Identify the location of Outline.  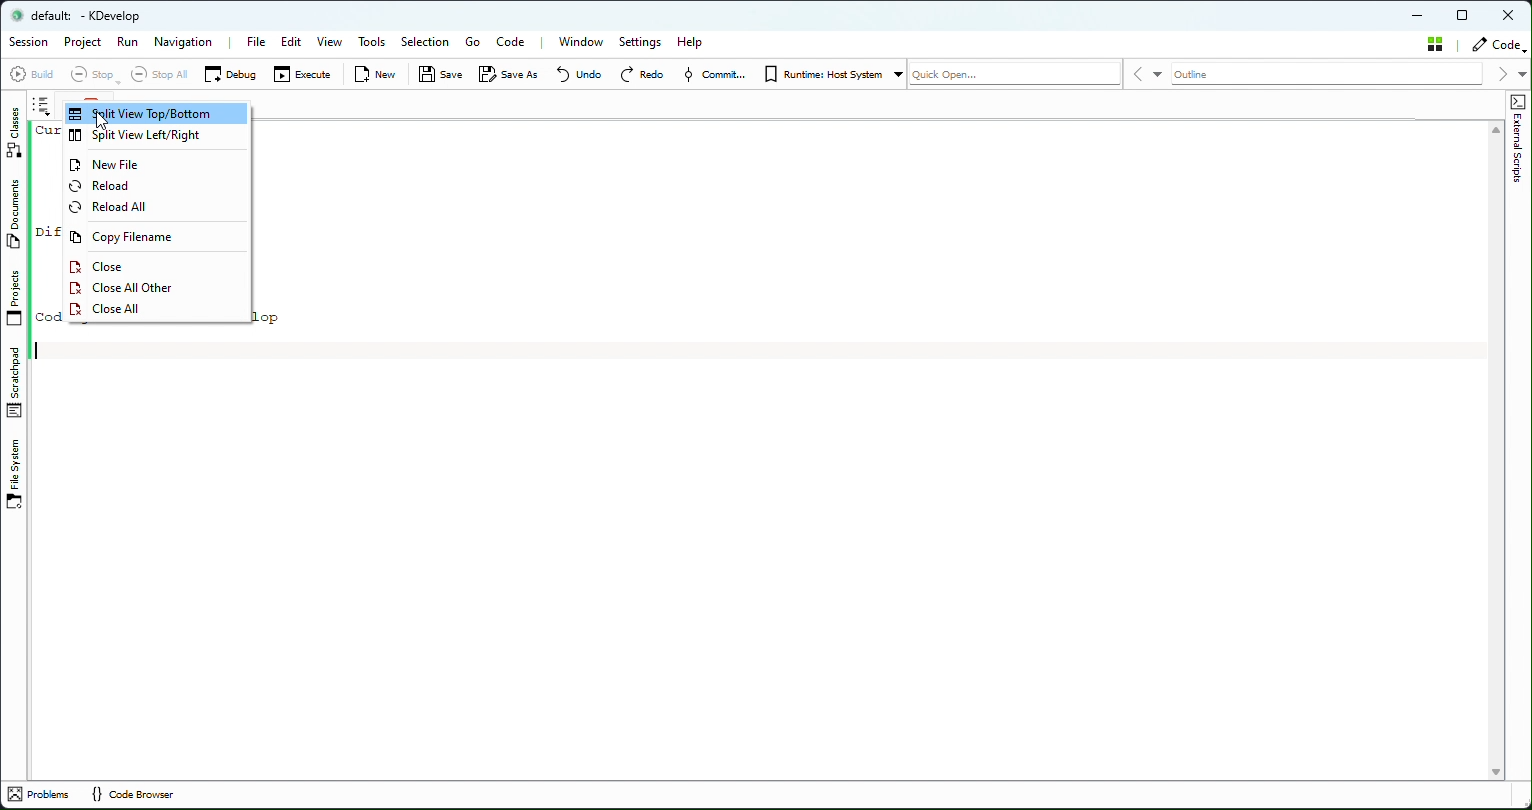
(1332, 74).